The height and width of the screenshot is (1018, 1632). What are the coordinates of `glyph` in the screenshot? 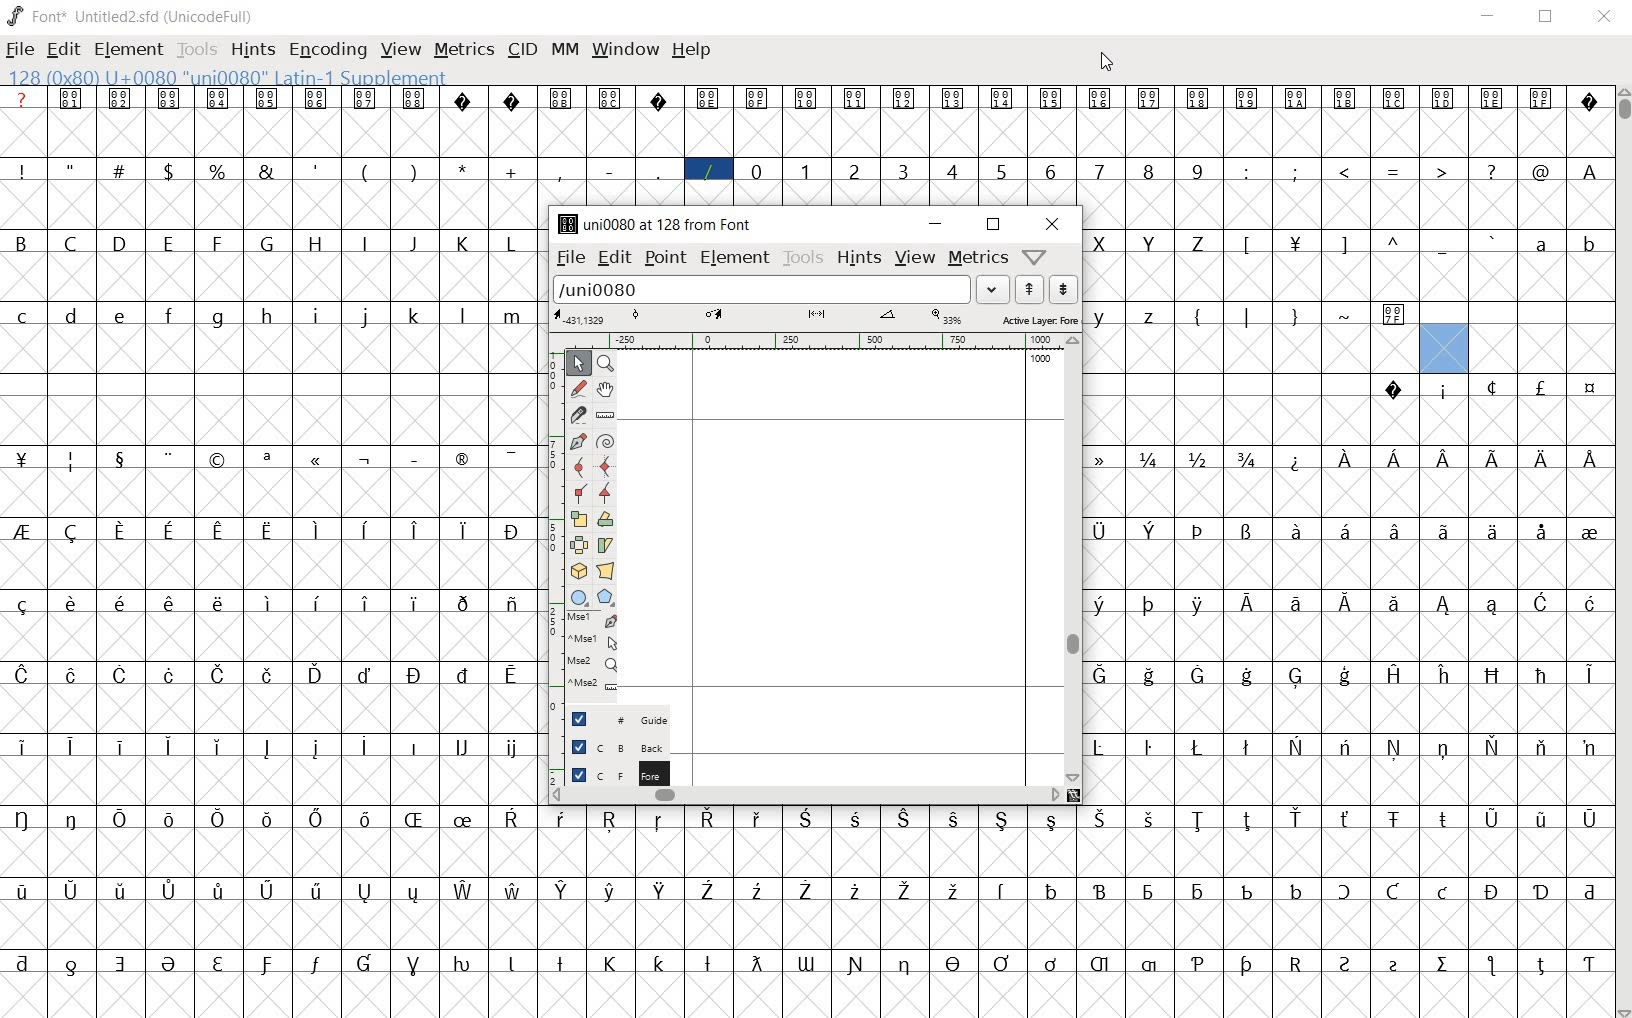 It's located at (513, 317).